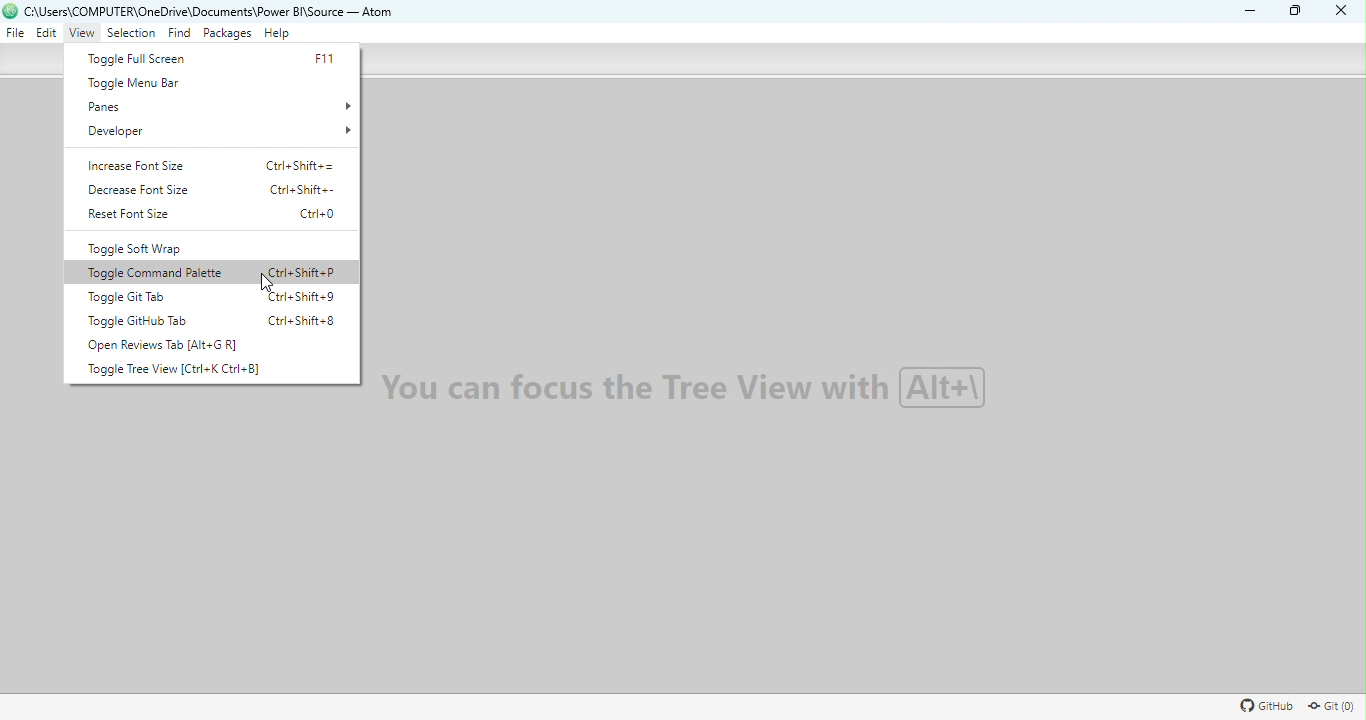 Image resolution: width=1366 pixels, height=720 pixels. Describe the element at coordinates (215, 12) in the screenshot. I see `File name` at that location.